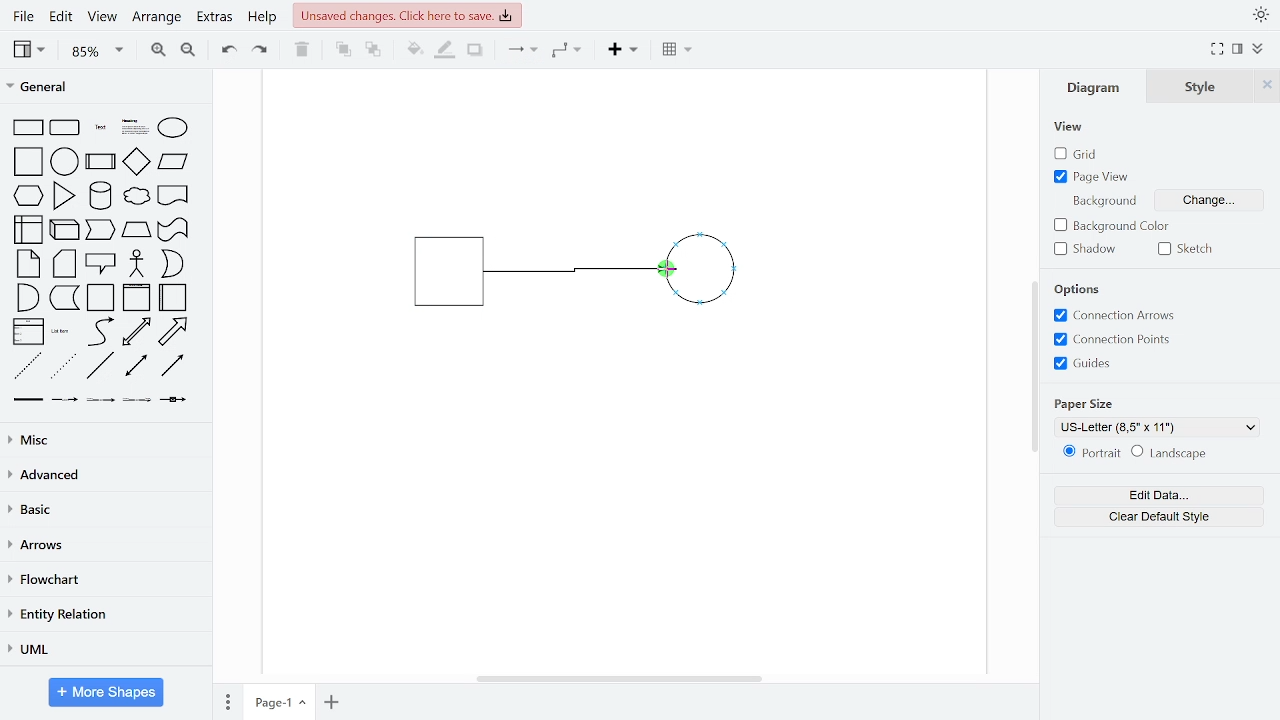  What do you see at coordinates (107, 89) in the screenshot?
I see `general` at bounding box center [107, 89].